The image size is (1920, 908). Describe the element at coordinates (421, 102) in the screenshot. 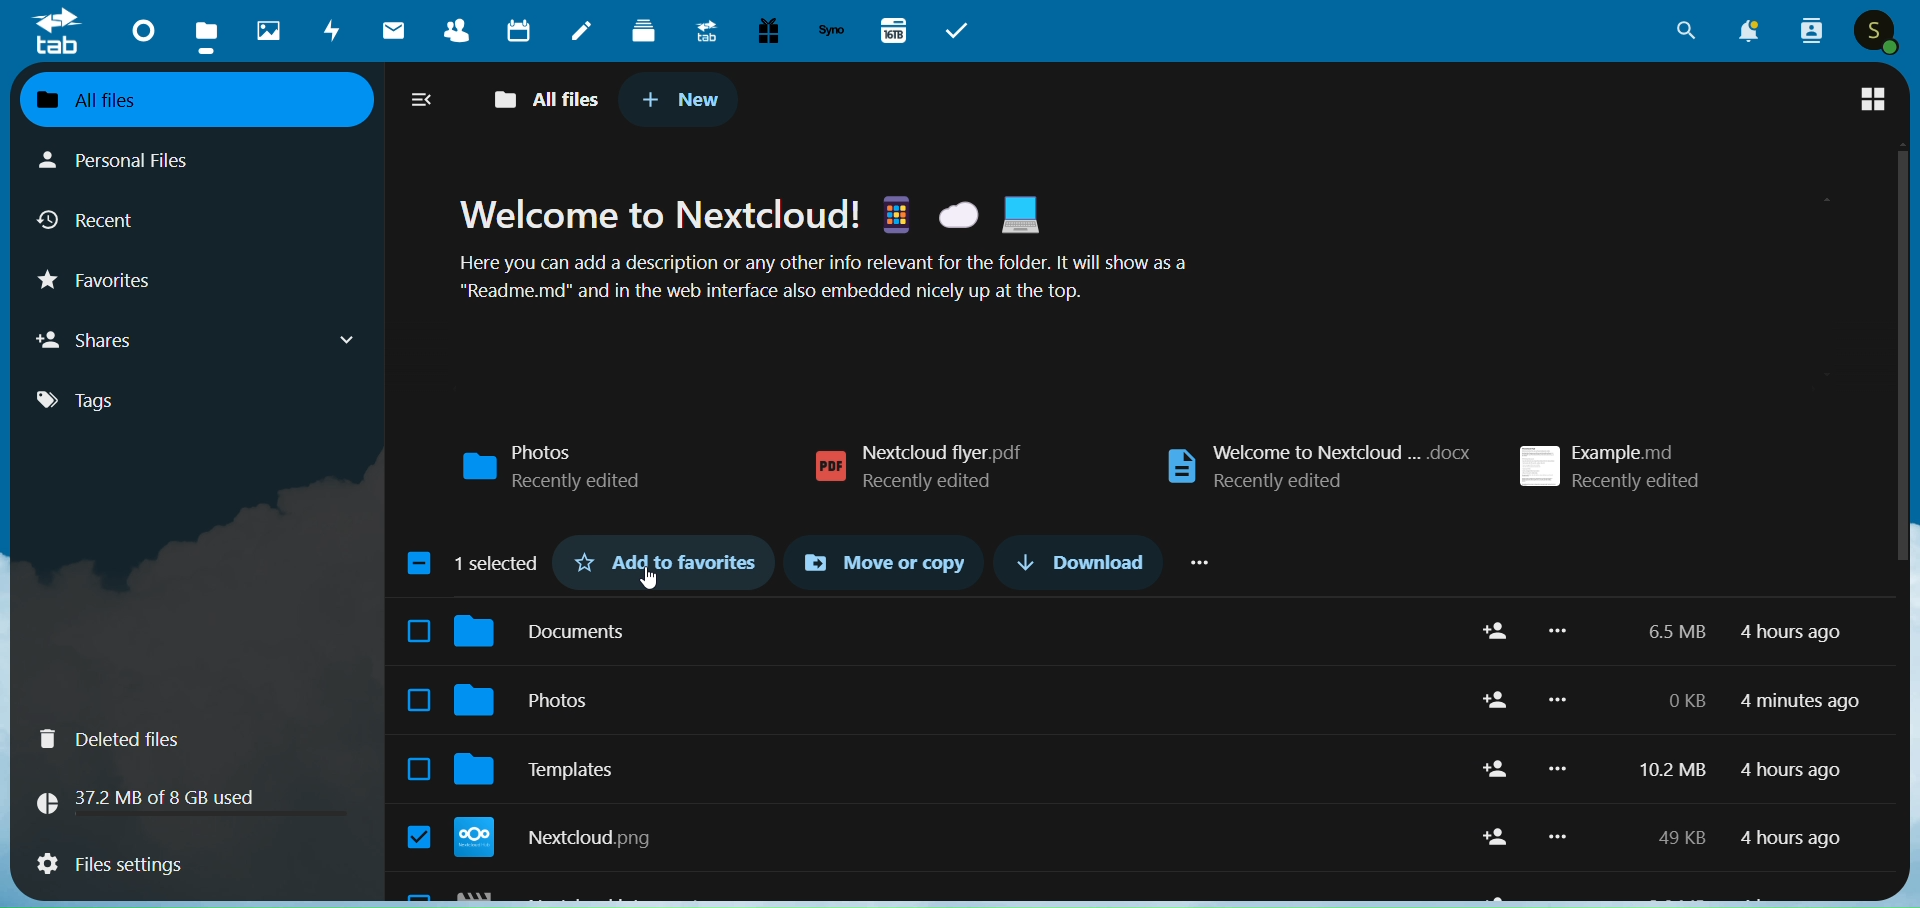

I see `collapse/expand` at that location.